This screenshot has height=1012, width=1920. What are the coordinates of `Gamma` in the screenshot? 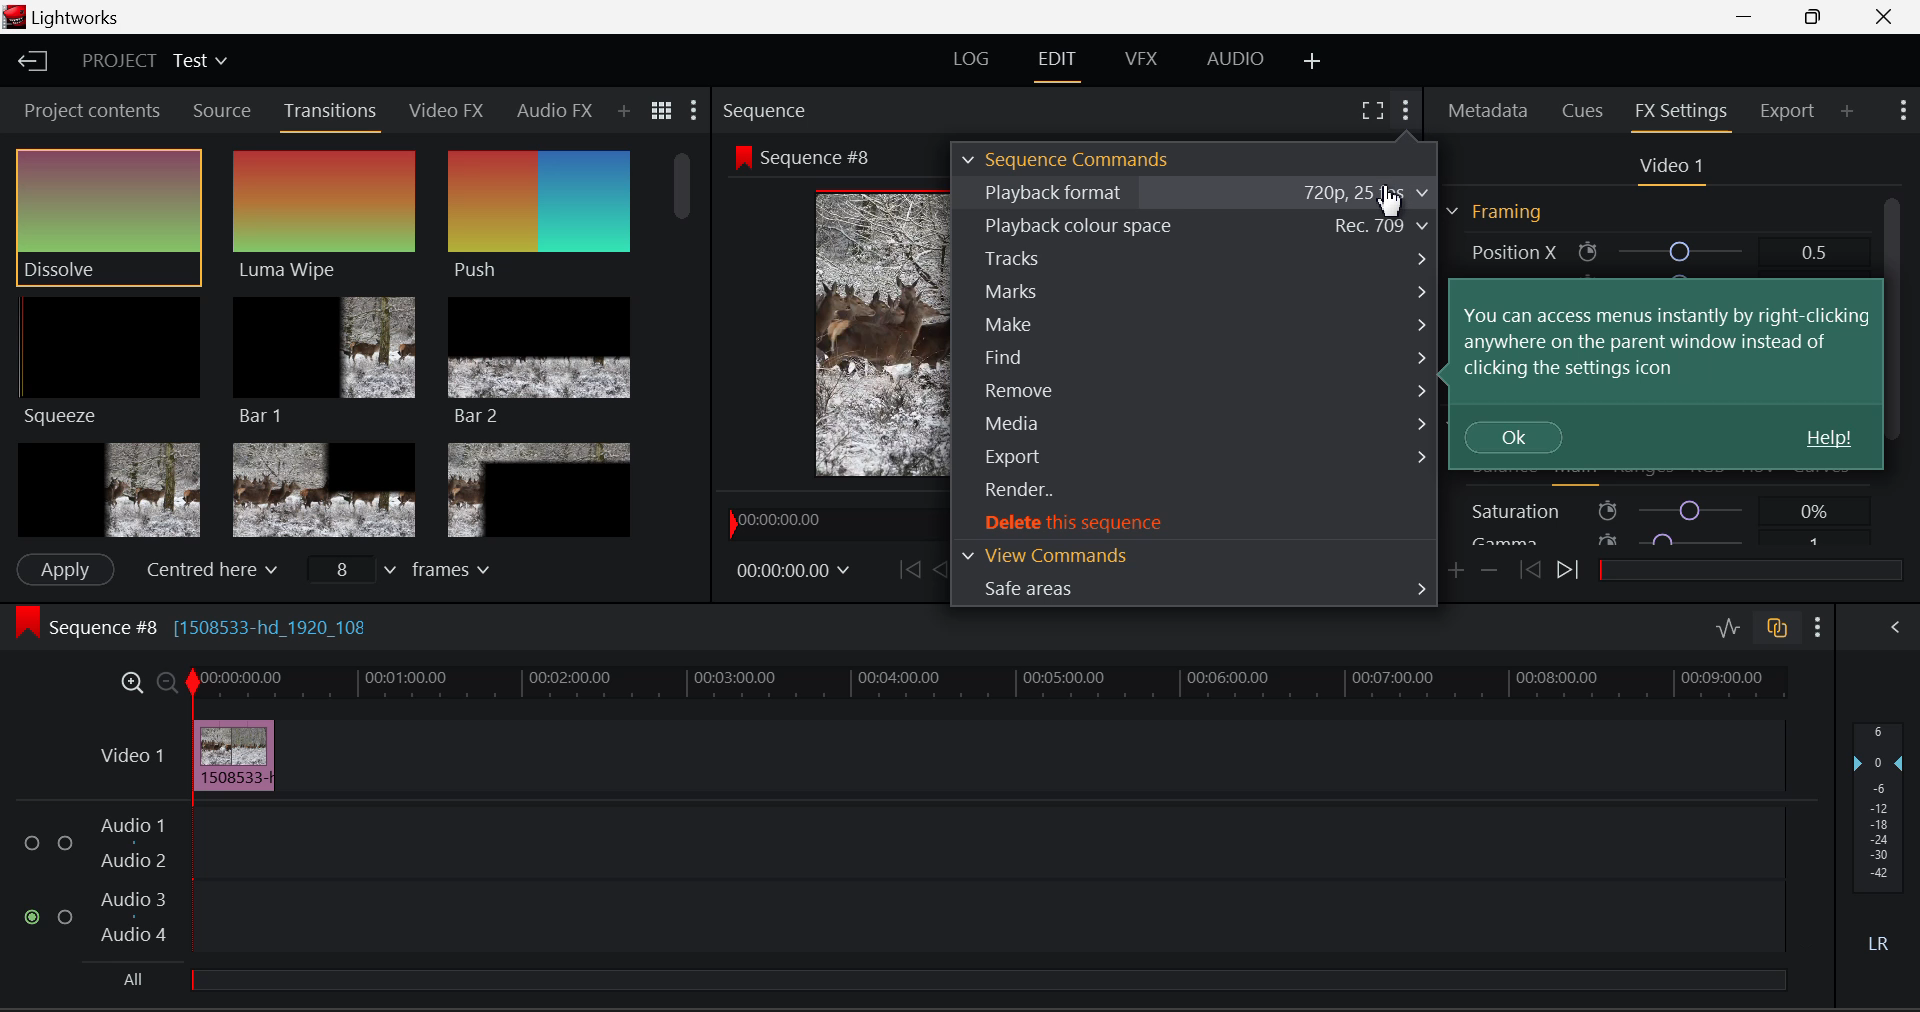 It's located at (1652, 542).